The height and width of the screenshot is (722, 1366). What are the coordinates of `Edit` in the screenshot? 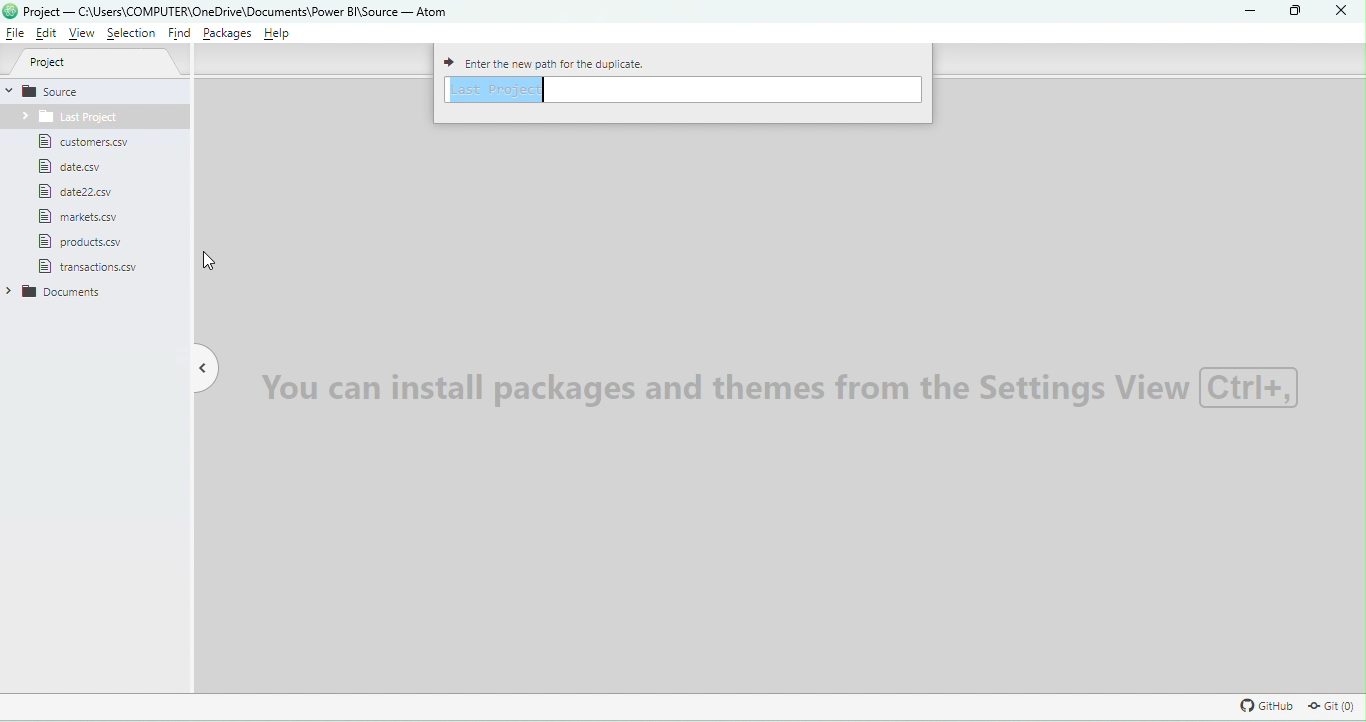 It's located at (46, 35).